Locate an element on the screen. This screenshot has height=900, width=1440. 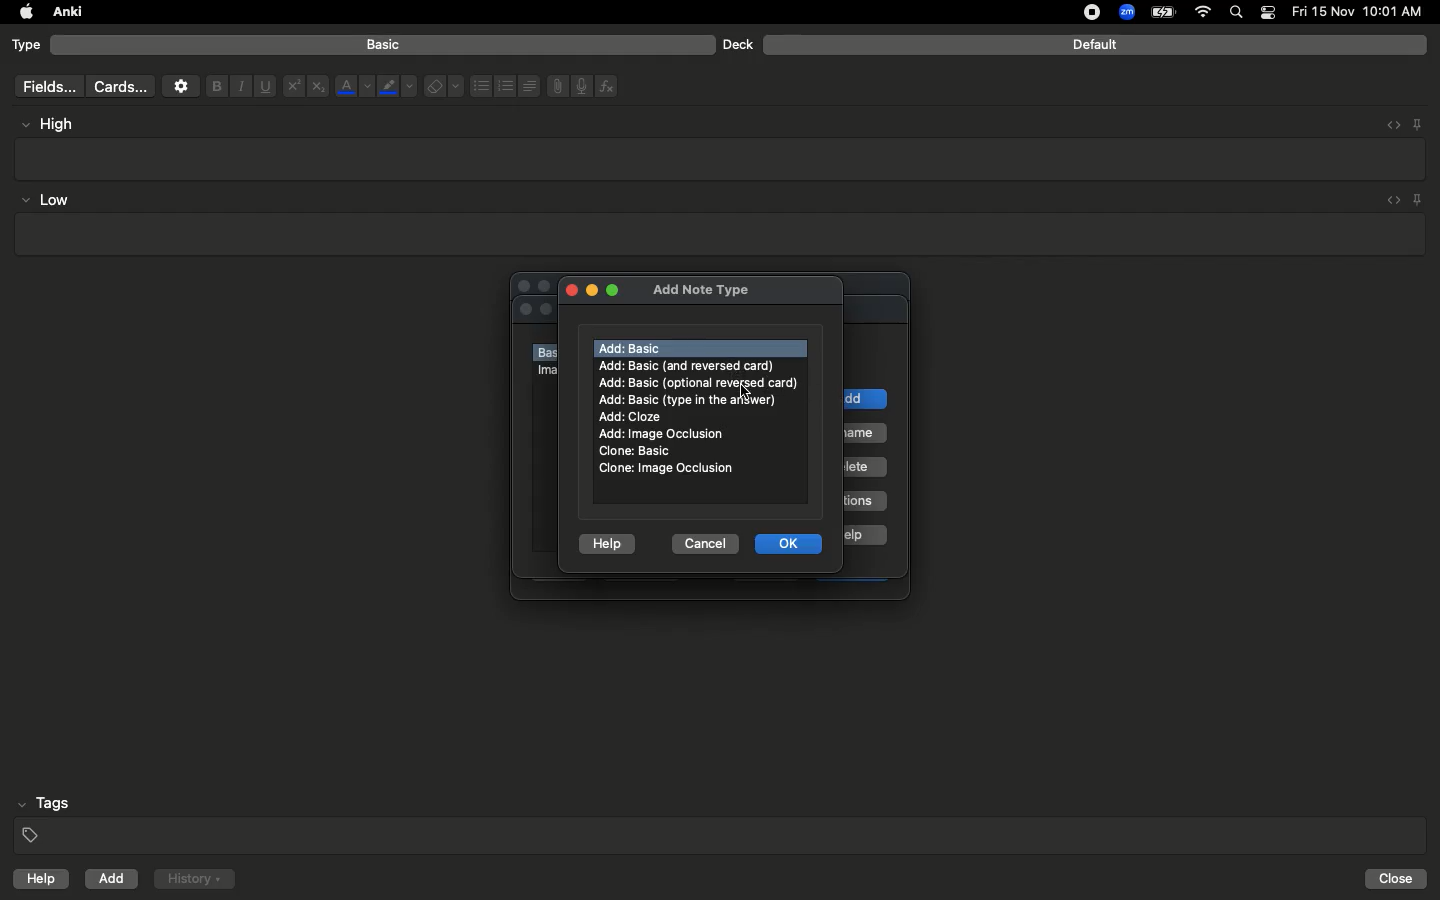
Font color is located at coordinates (353, 86).